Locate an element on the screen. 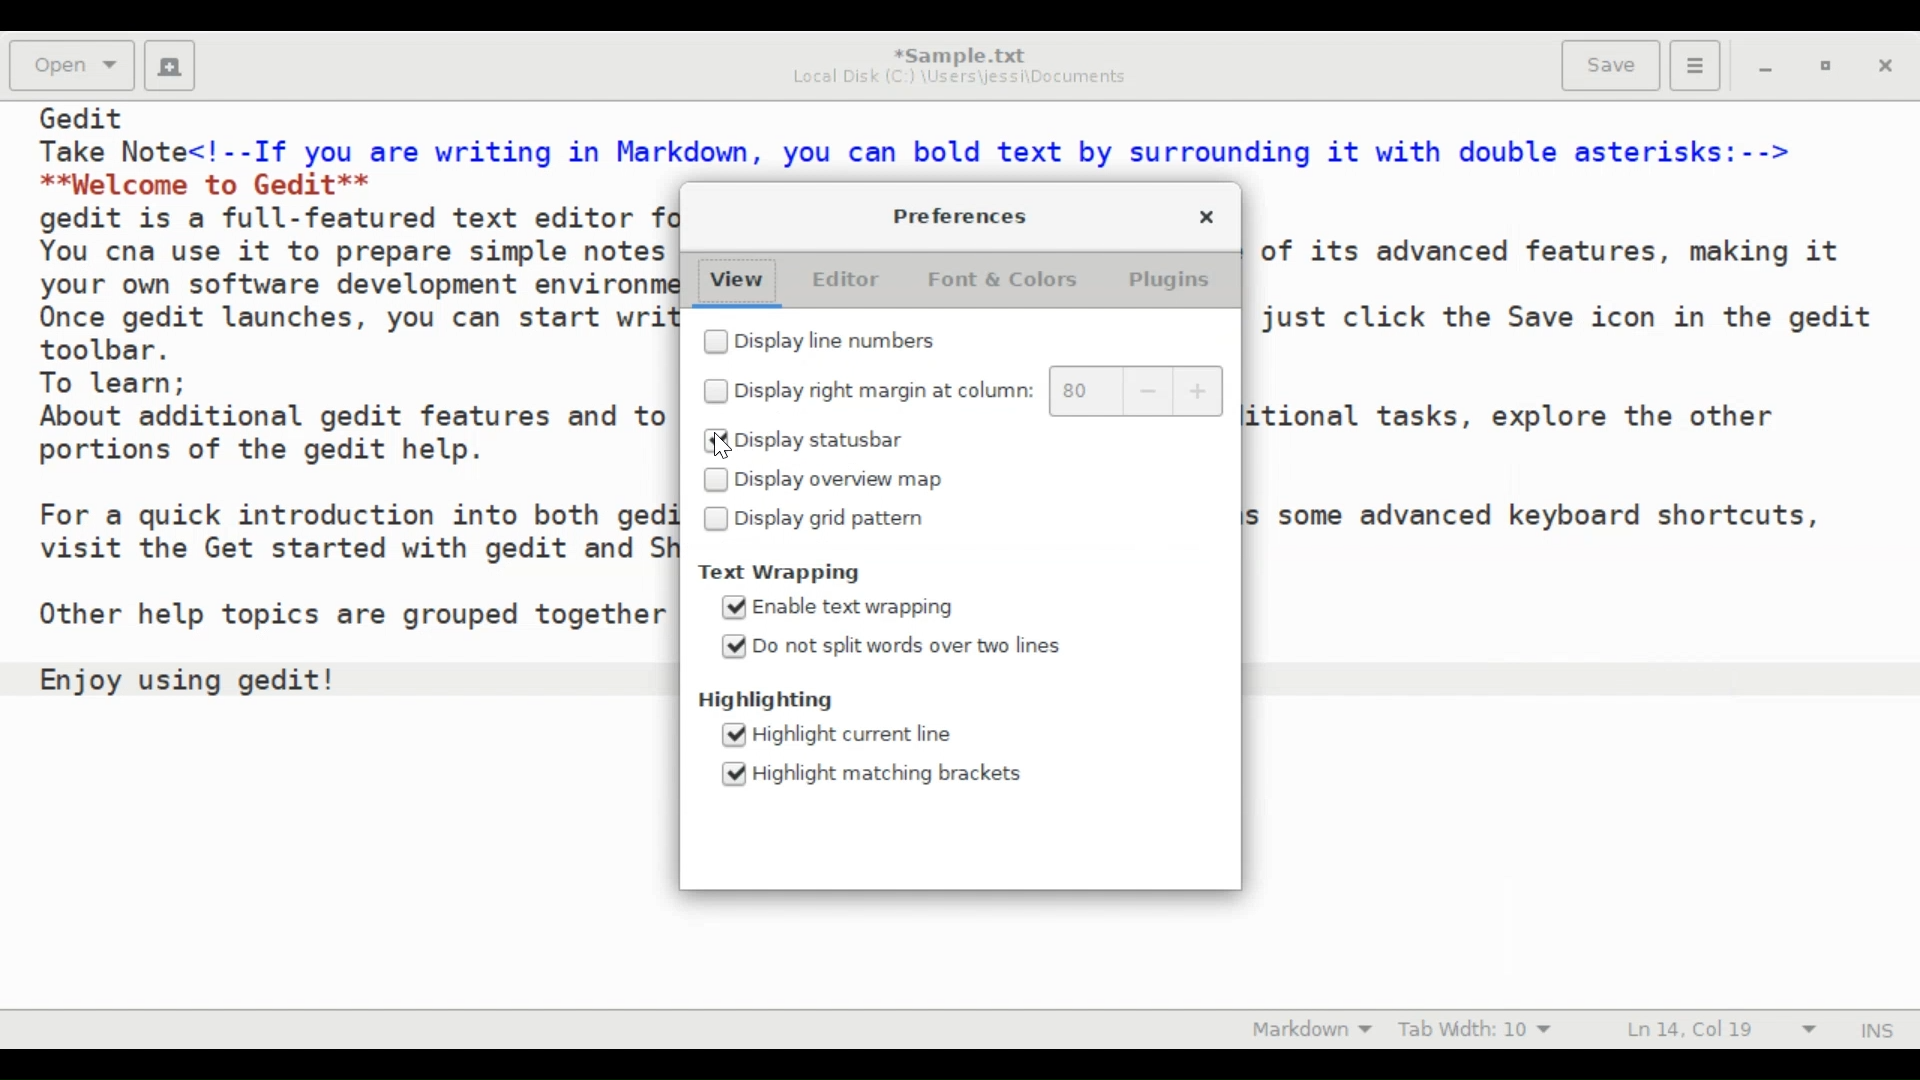 The image size is (1920, 1080). (un)select right margin at column is located at coordinates (869, 389).